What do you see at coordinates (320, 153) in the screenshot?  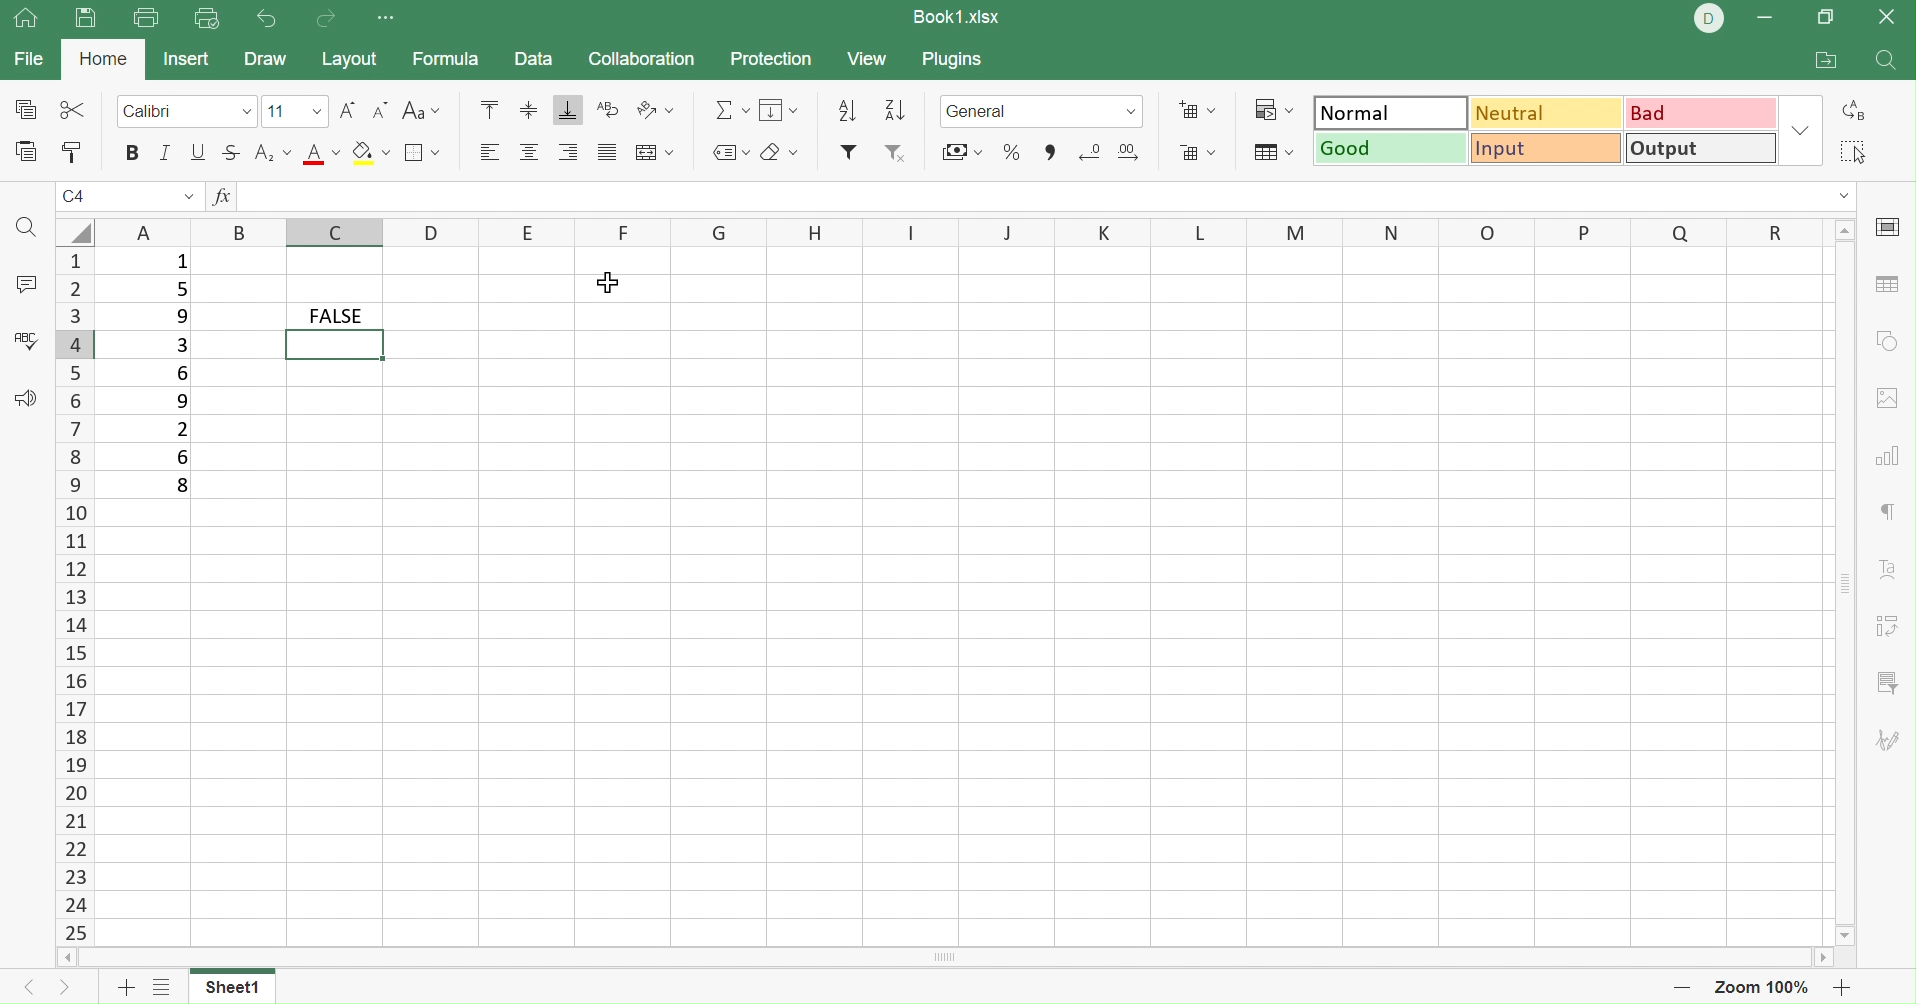 I see `Font` at bounding box center [320, 153].